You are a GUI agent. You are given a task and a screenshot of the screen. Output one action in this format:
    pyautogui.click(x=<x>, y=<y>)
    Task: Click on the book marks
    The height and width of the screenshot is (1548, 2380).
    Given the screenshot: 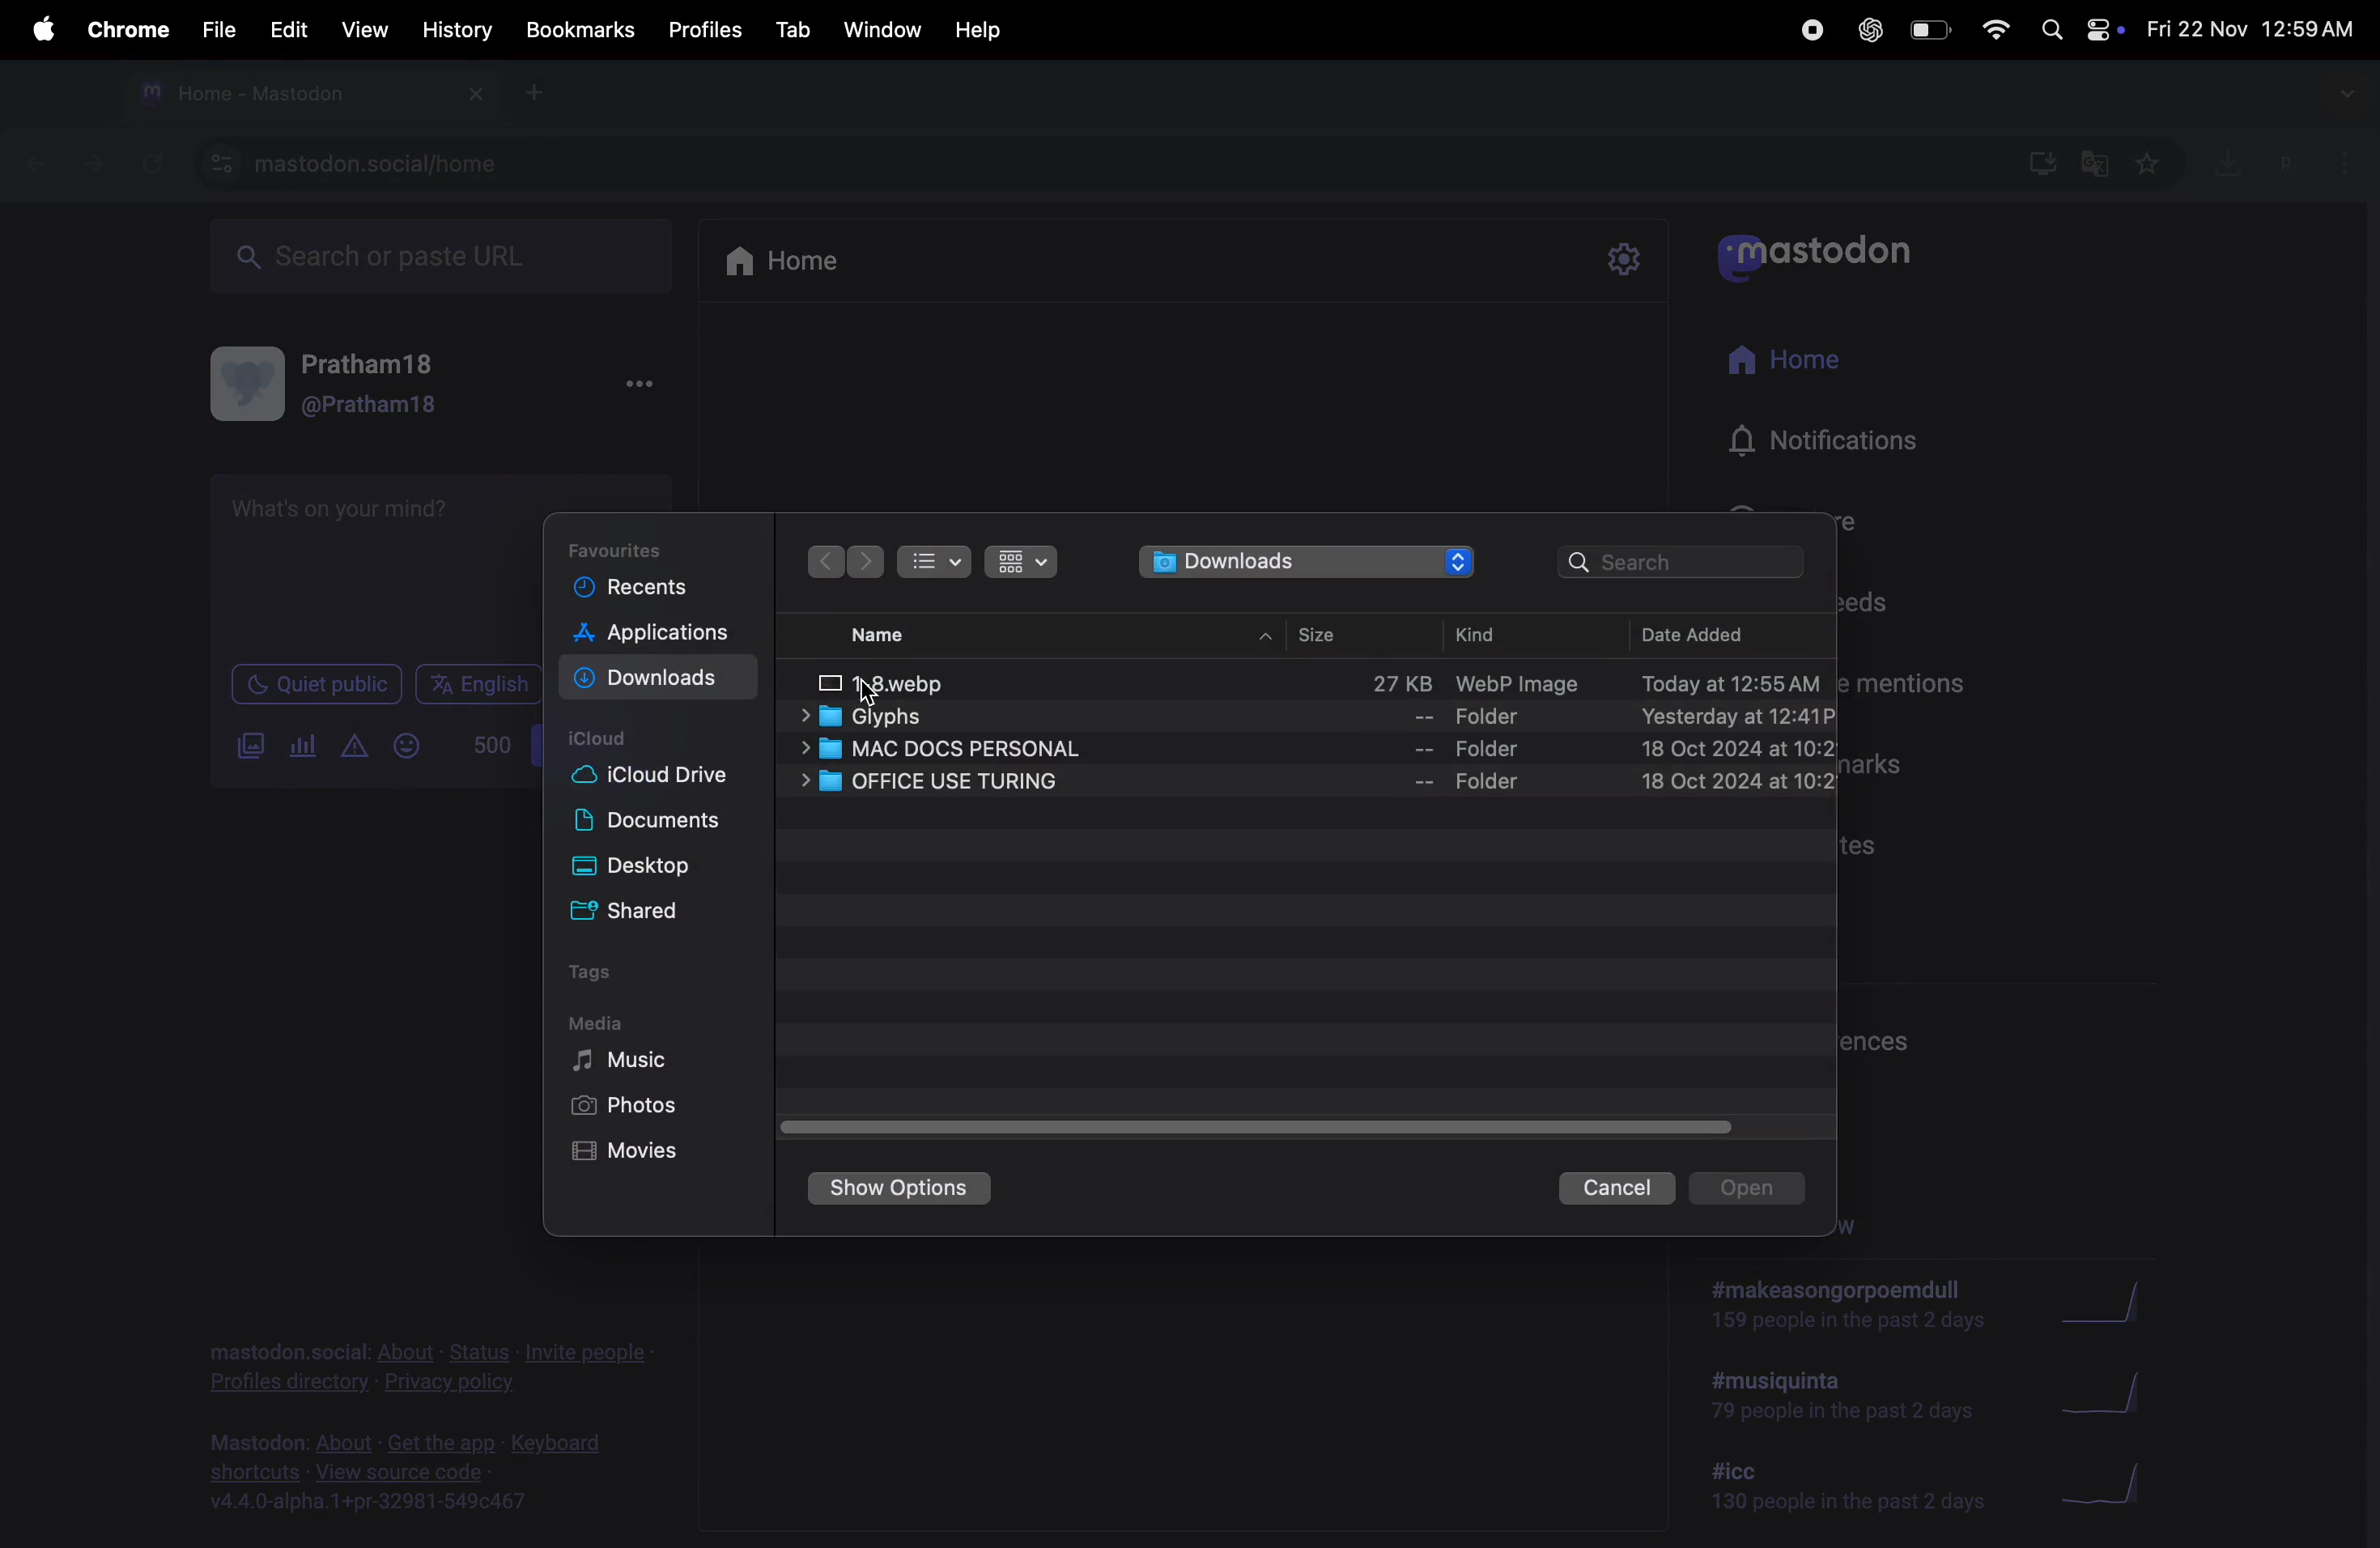 What is the action you would take?
    pyautogui.click(x=581, y=32)
    